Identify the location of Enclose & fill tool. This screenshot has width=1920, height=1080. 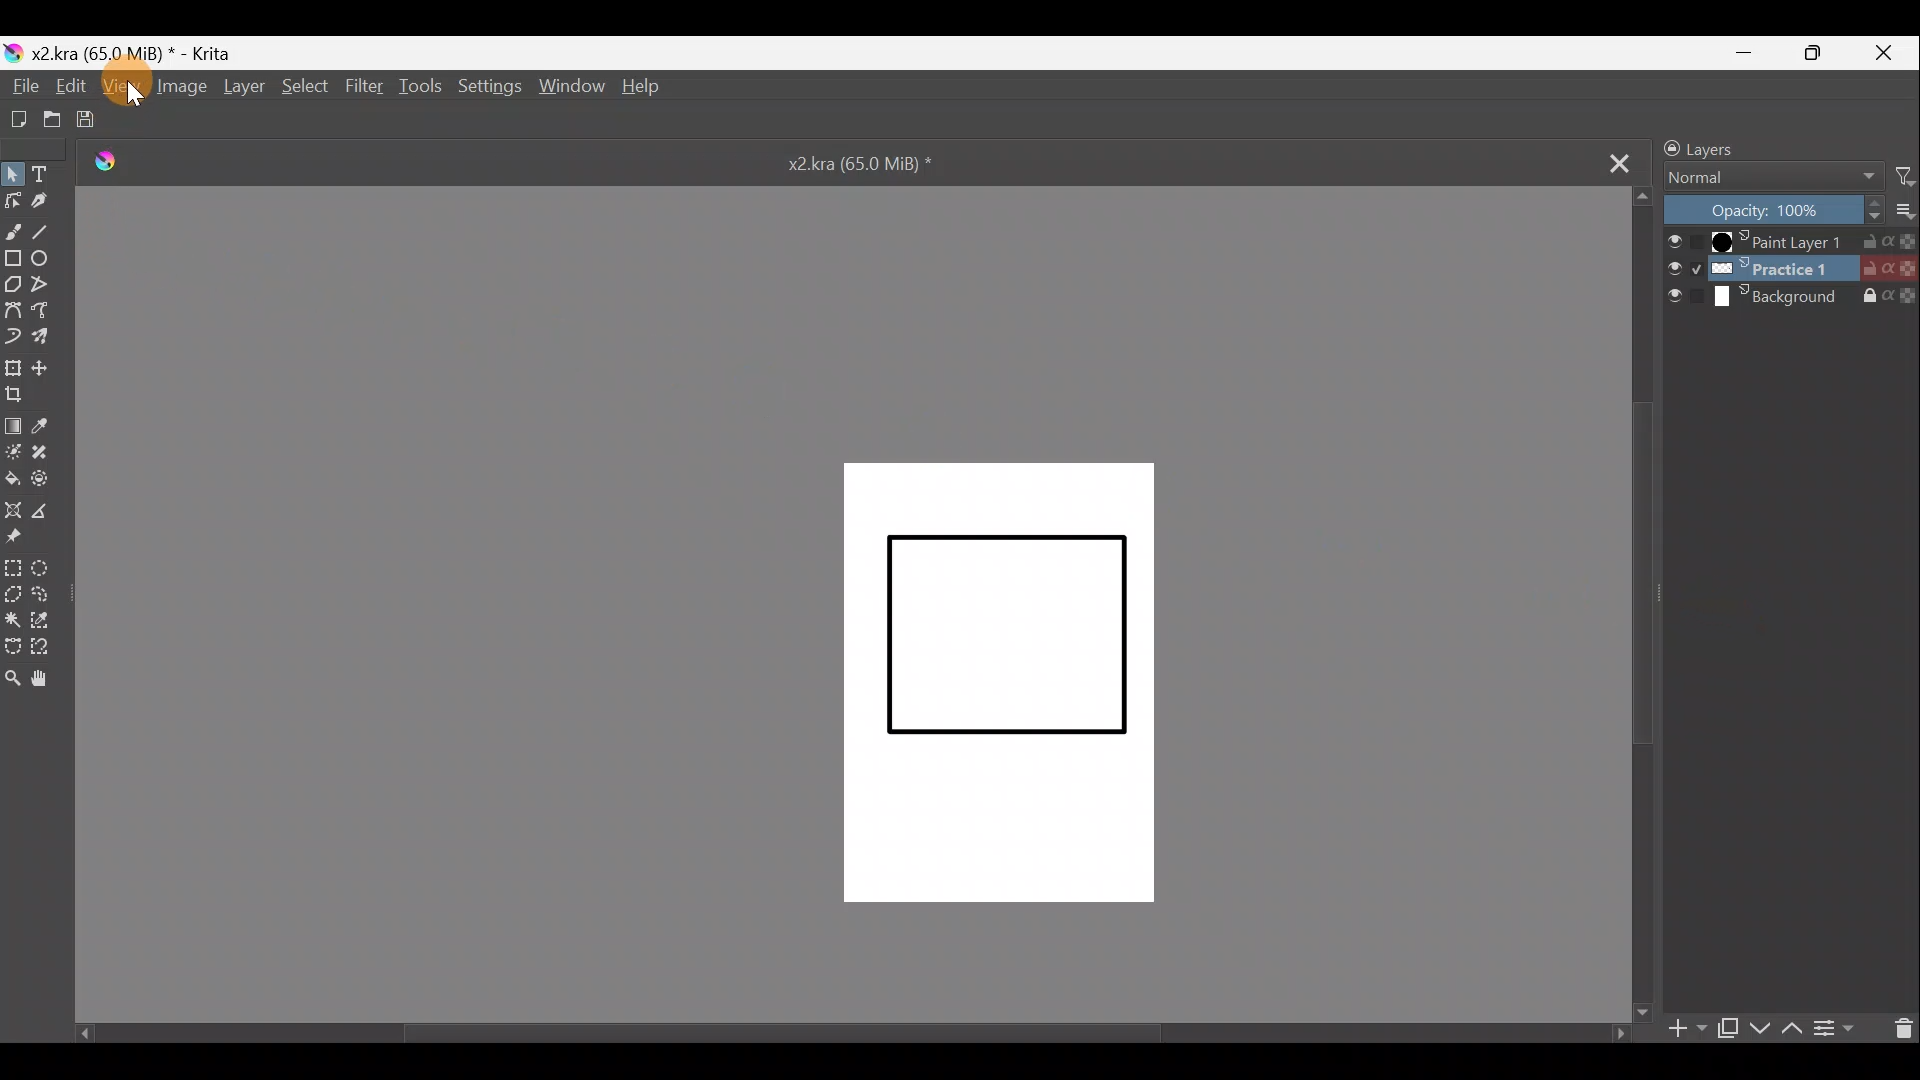
(52, 479).